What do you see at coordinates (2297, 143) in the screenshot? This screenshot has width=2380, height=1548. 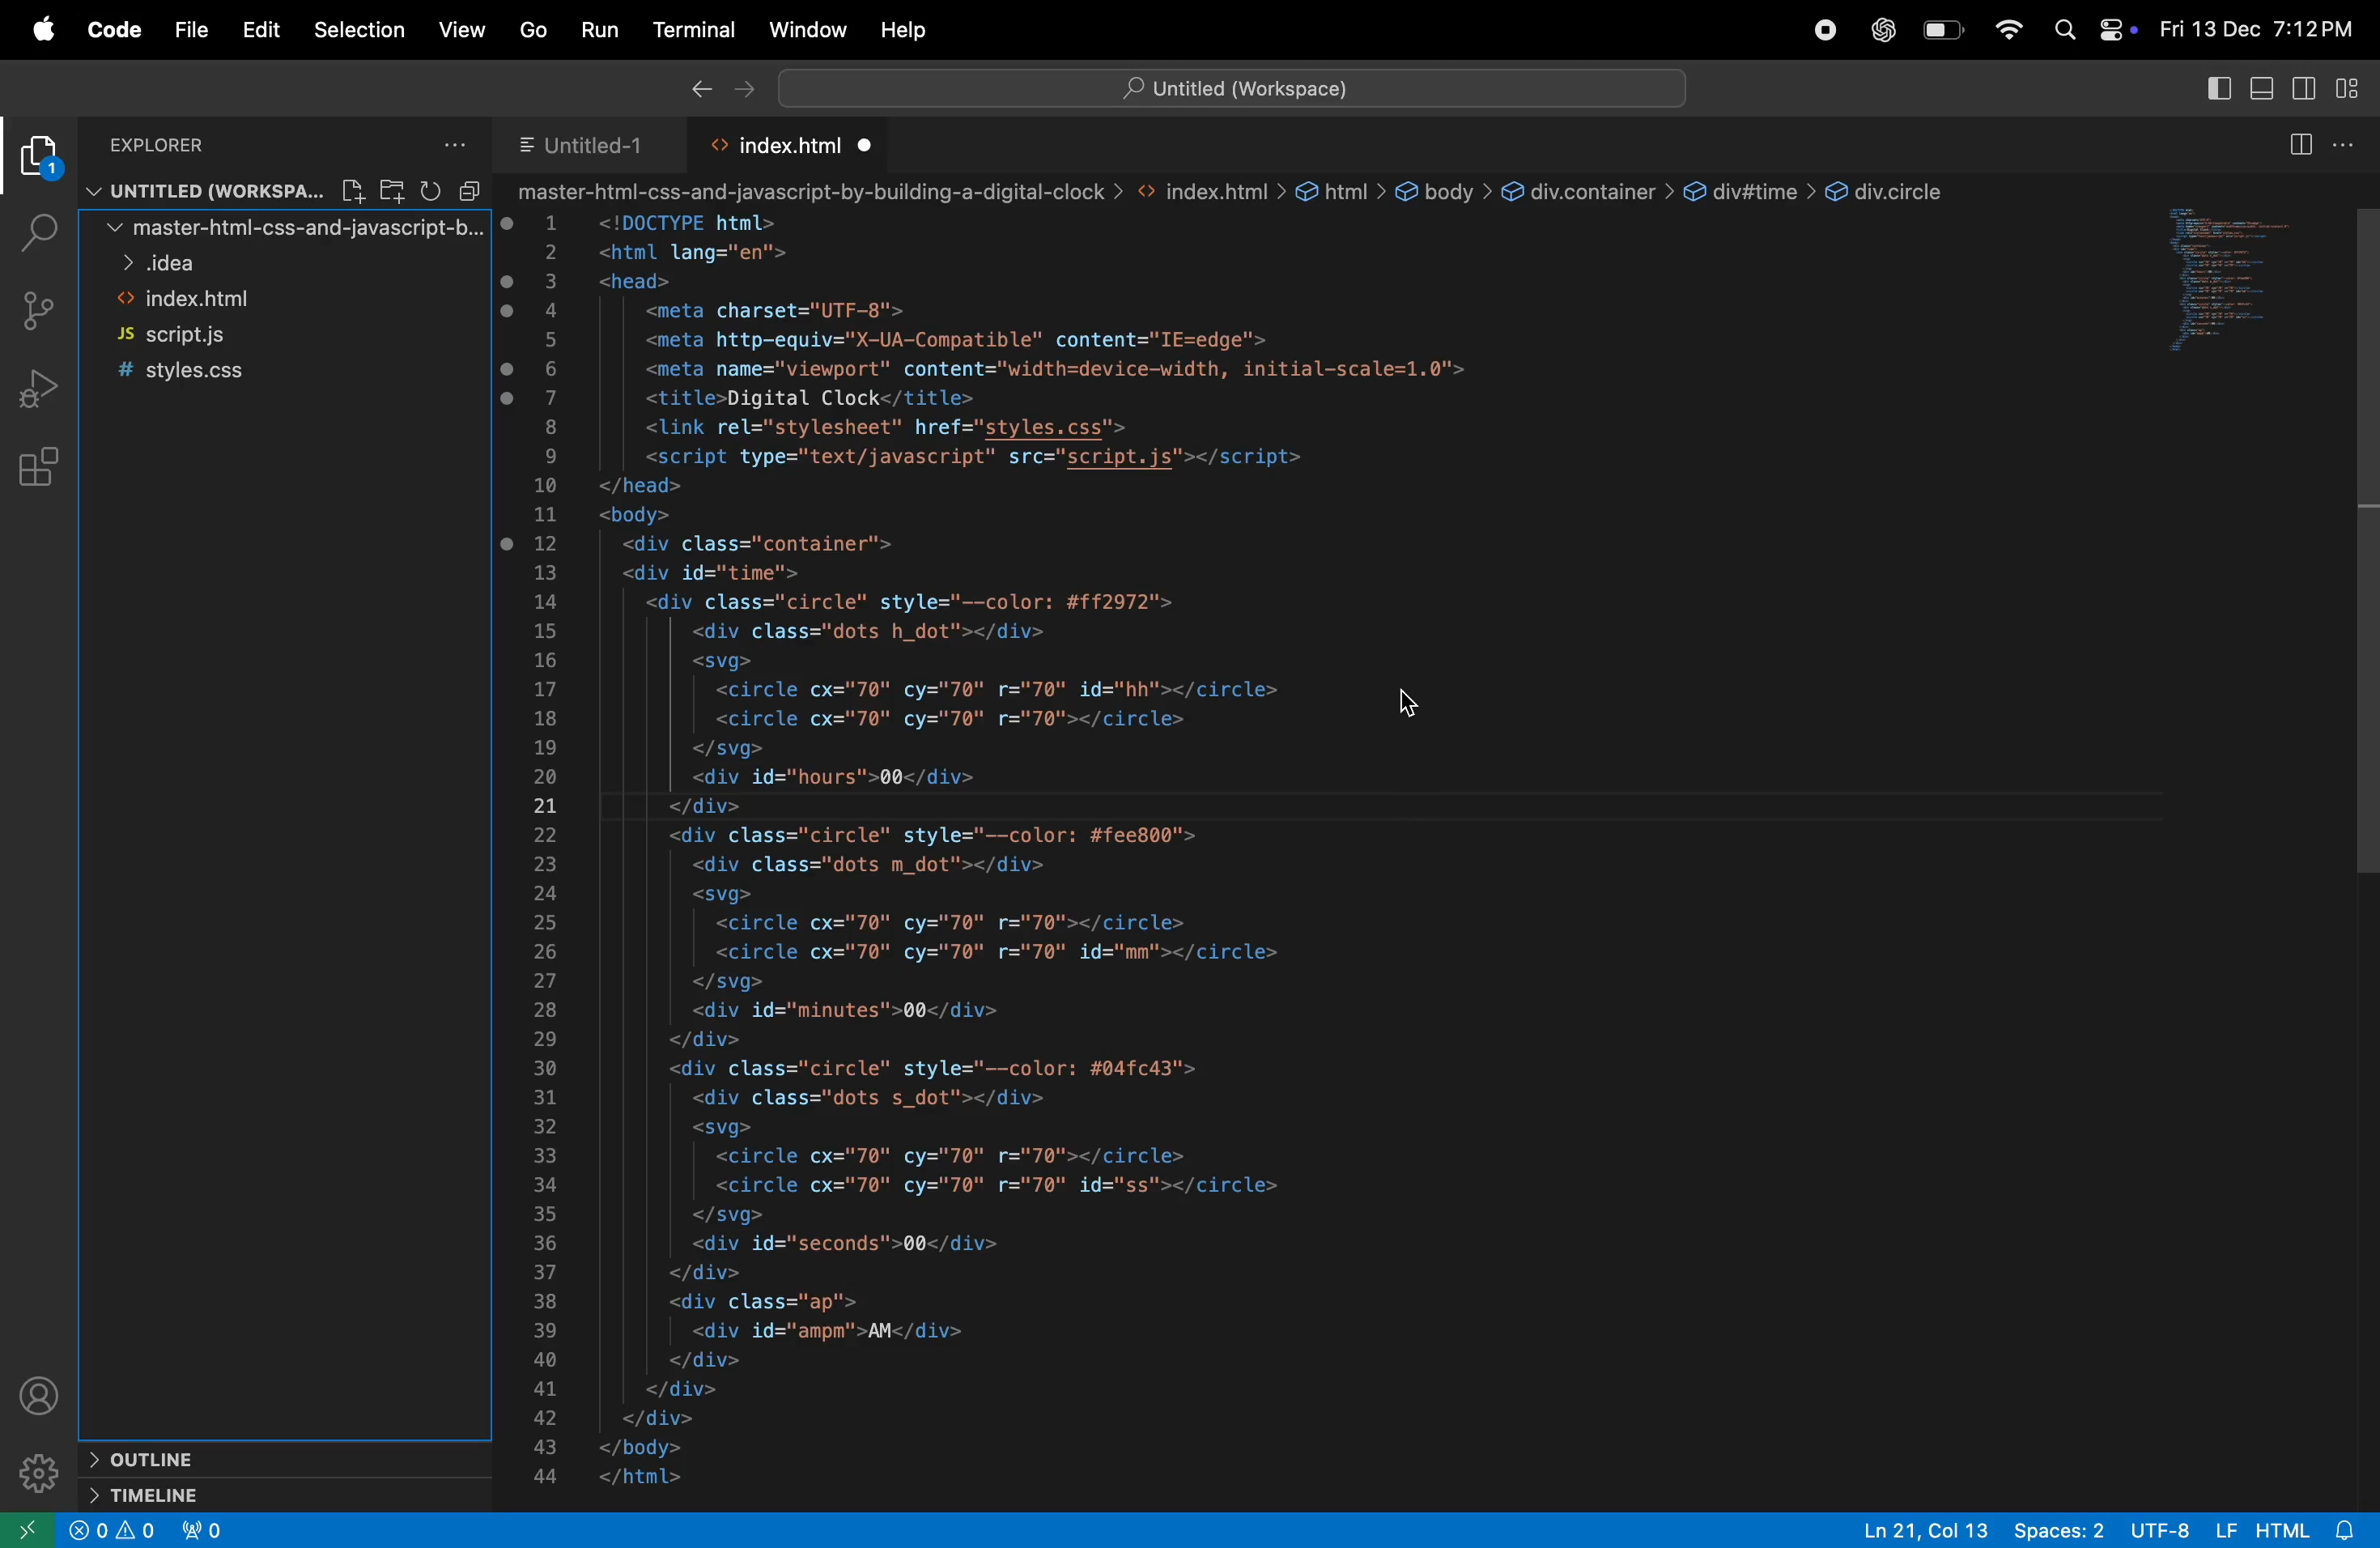 I see `split editor` at bounding box center [2297, 143].